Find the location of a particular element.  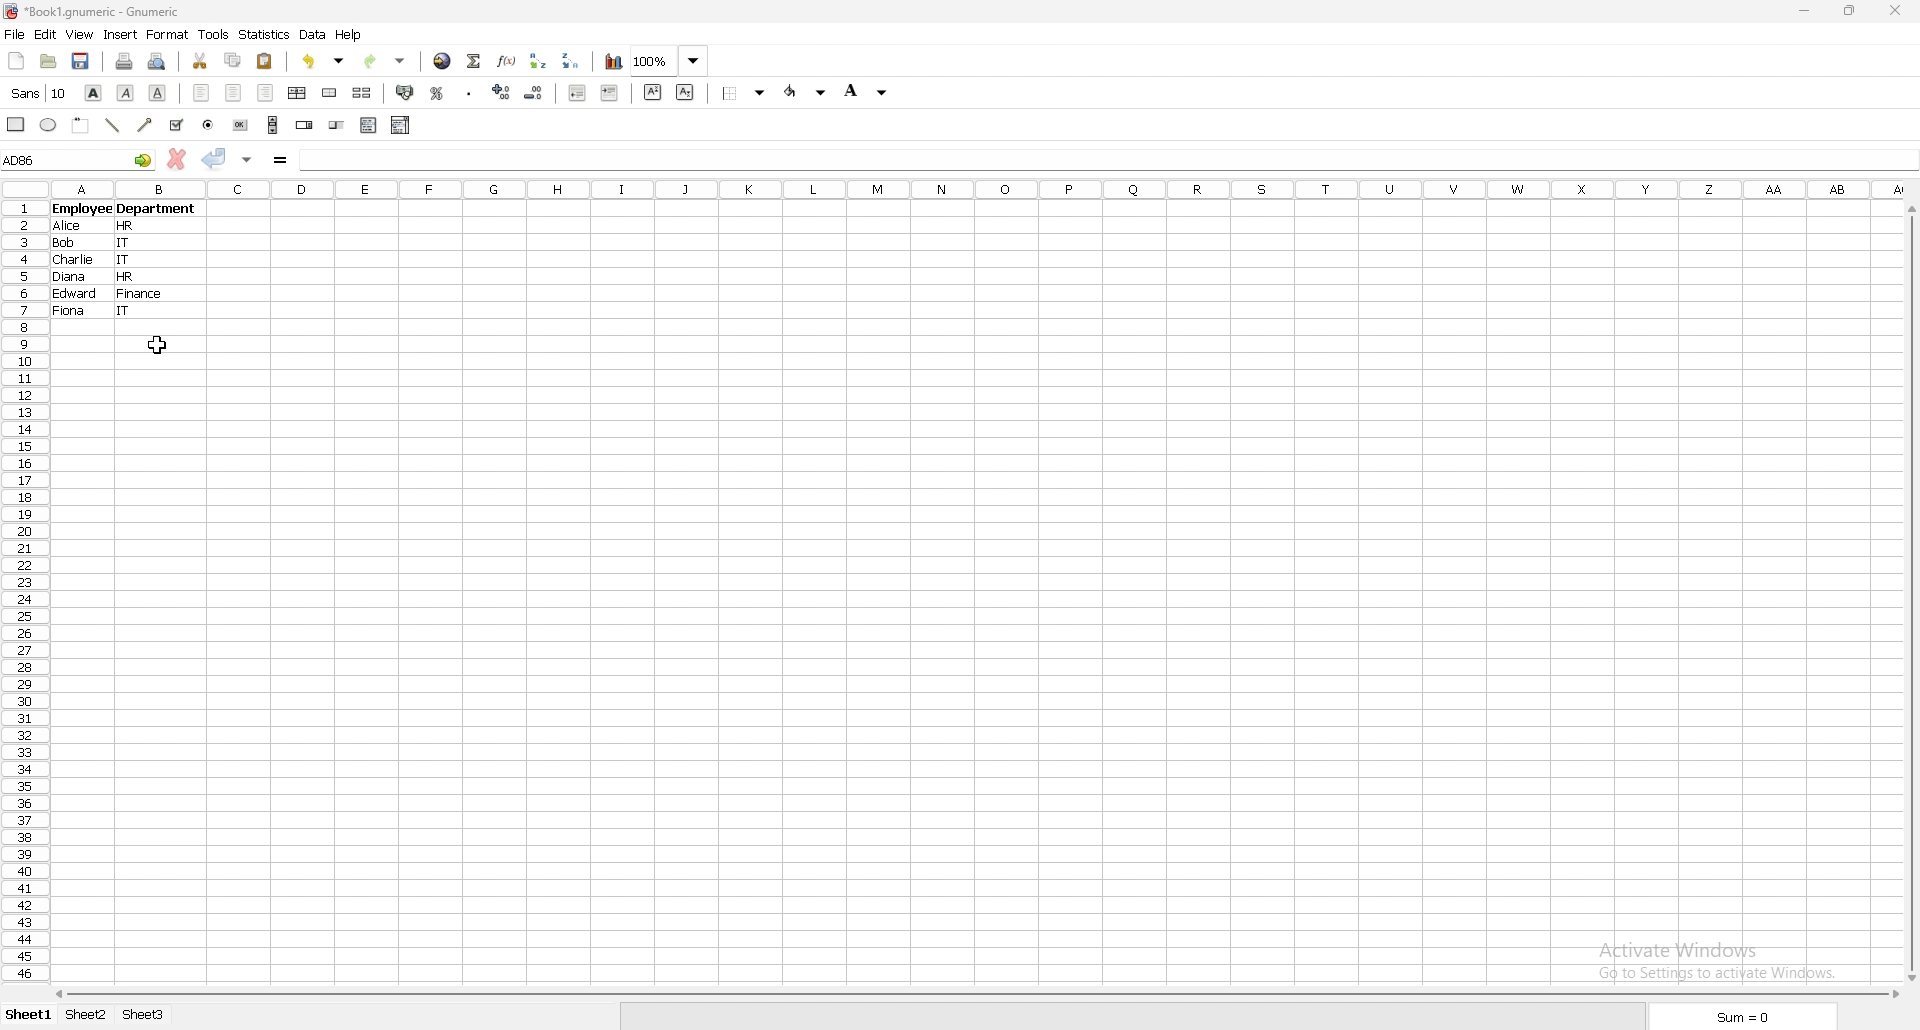

save is located at coordinates (83, 60).